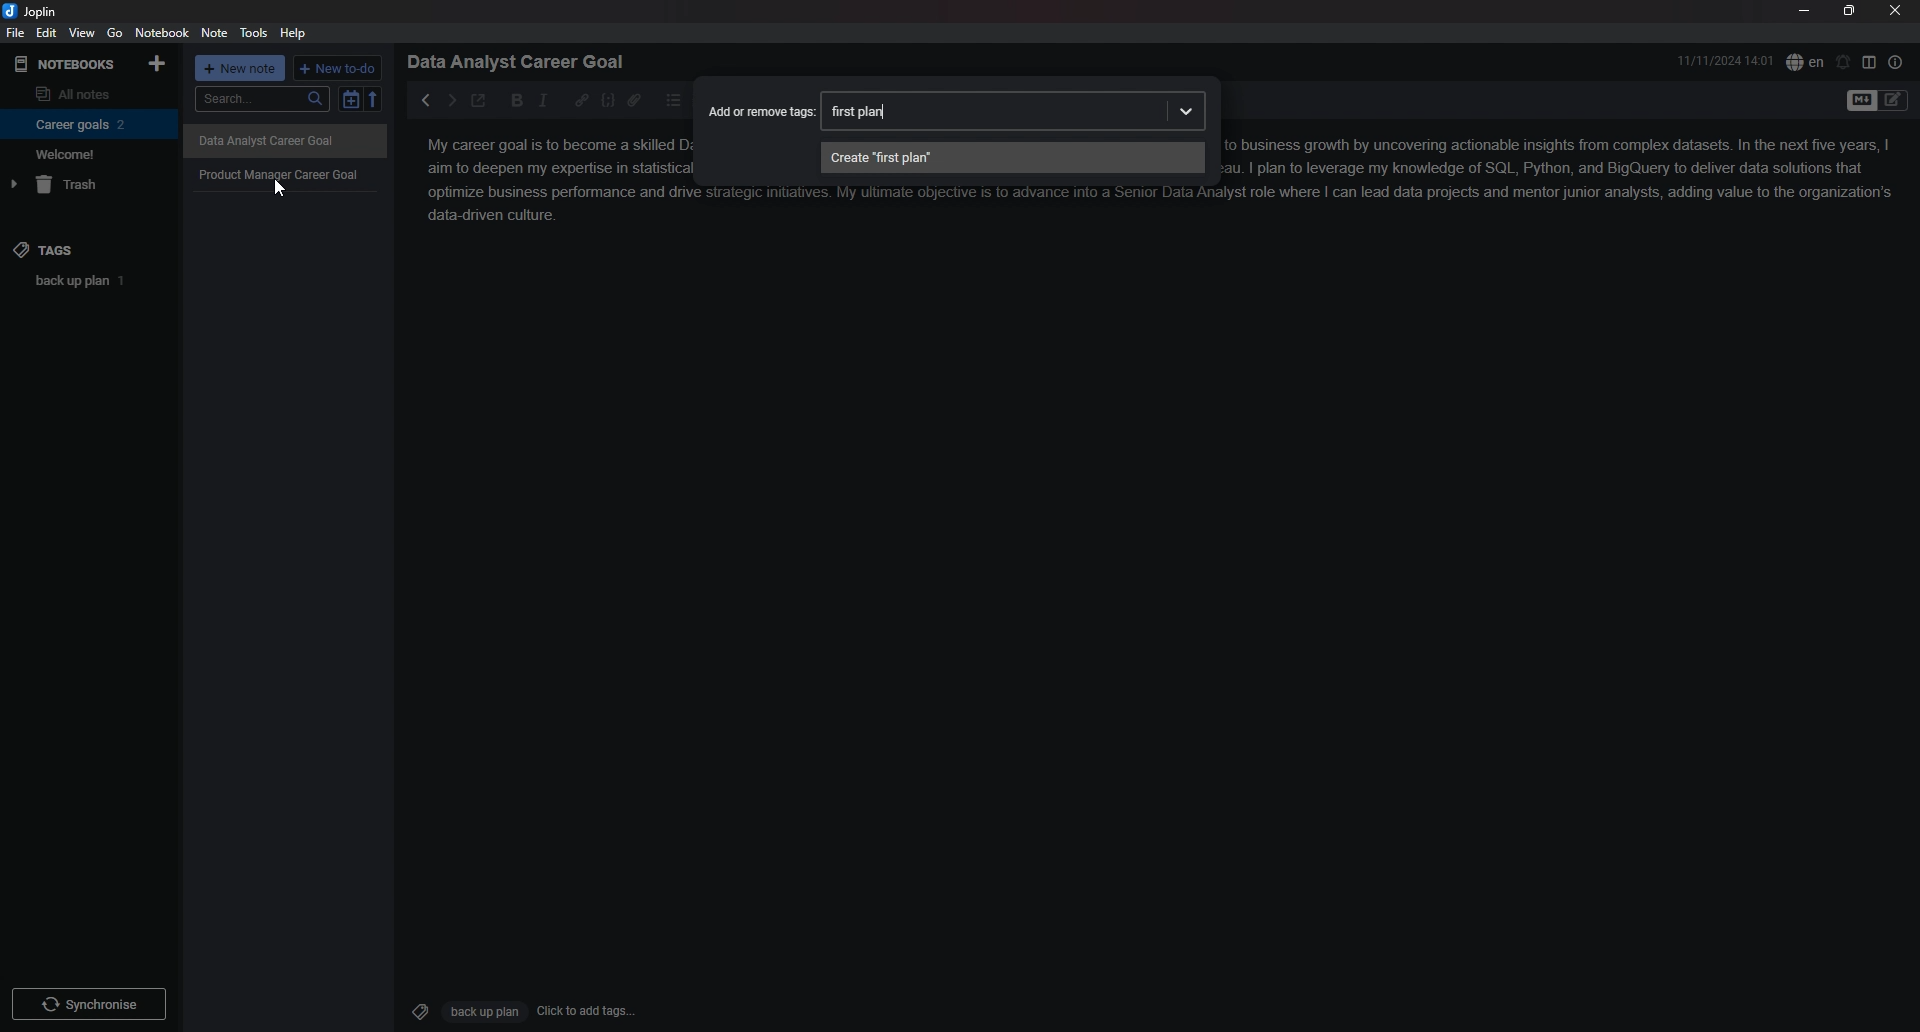 The width and height of the screenshot is (1920, 1032). Describe the element at coordinates (451, 101) in the screenshot. I see `next` at that location.